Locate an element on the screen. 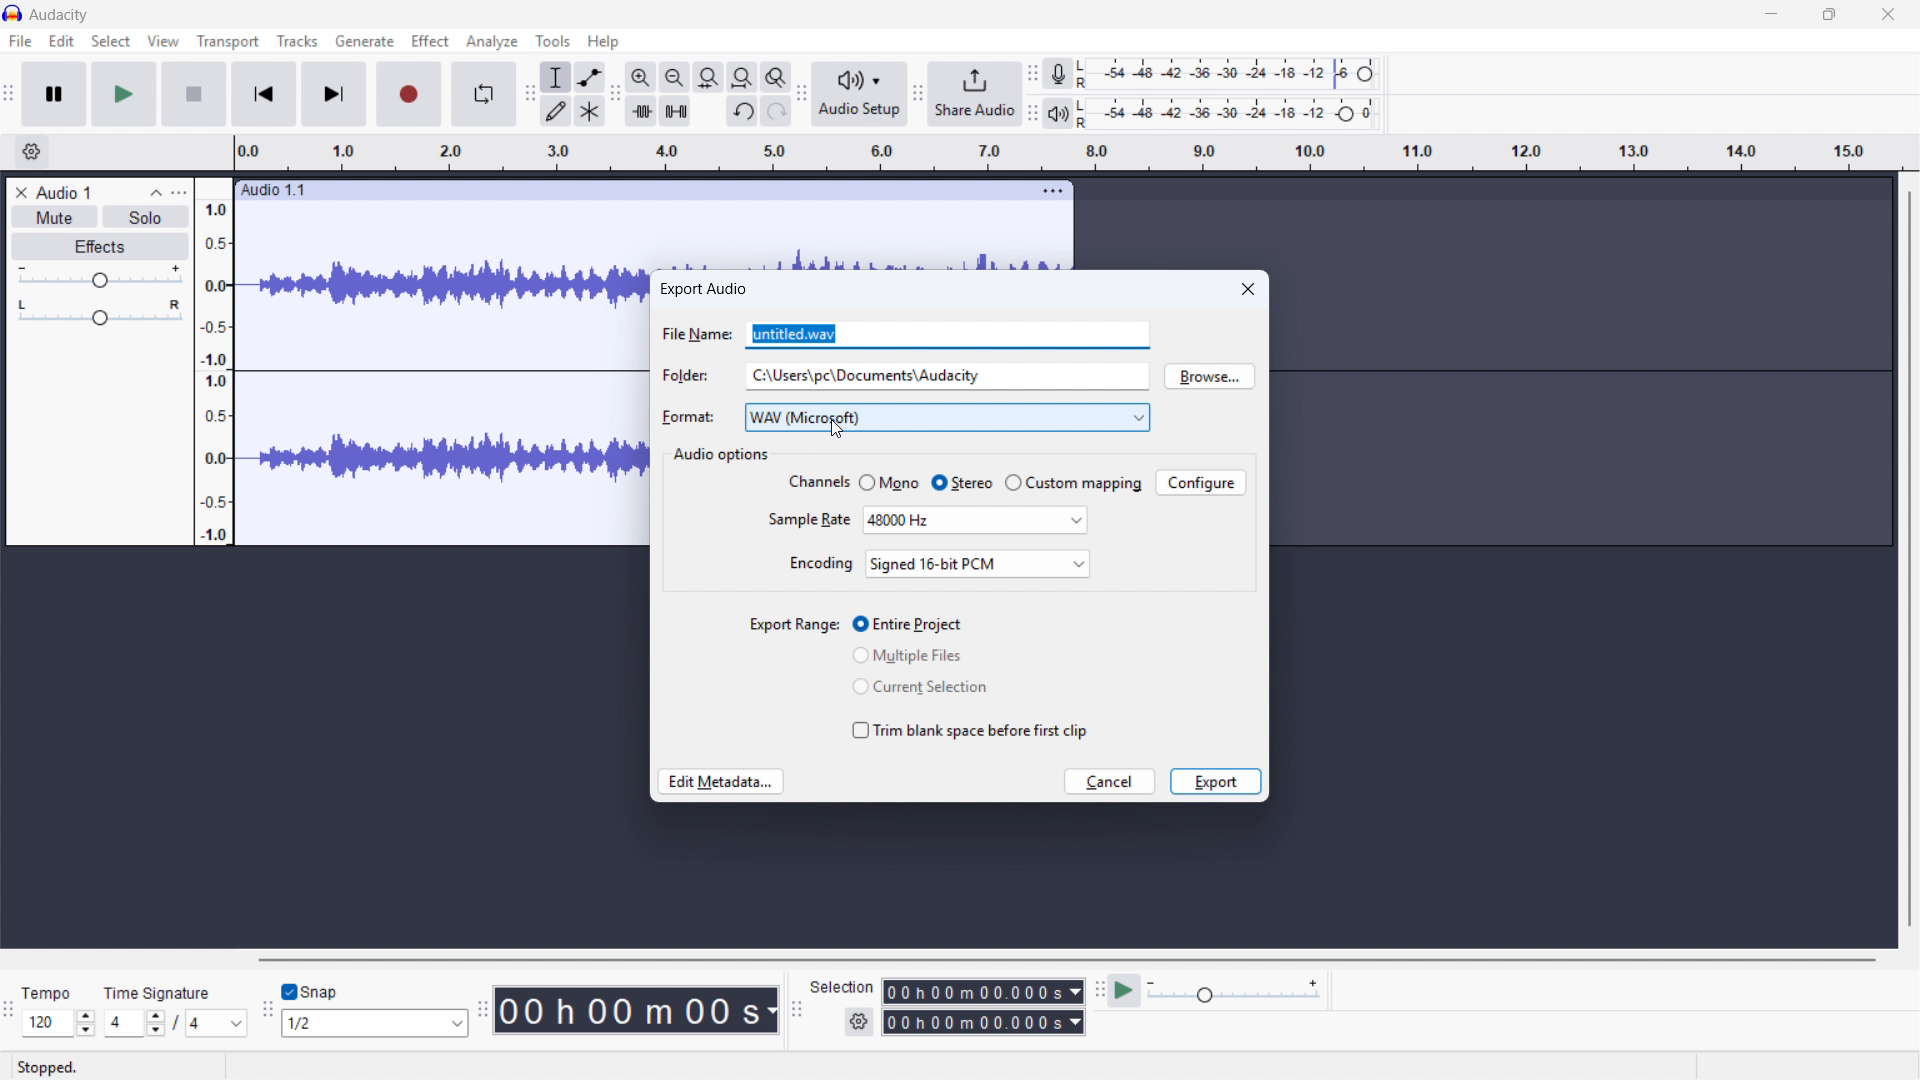 The height and width of the screenshot is (1080, 1920). playback metre toolbar  is located at coordinates (1033, 113).